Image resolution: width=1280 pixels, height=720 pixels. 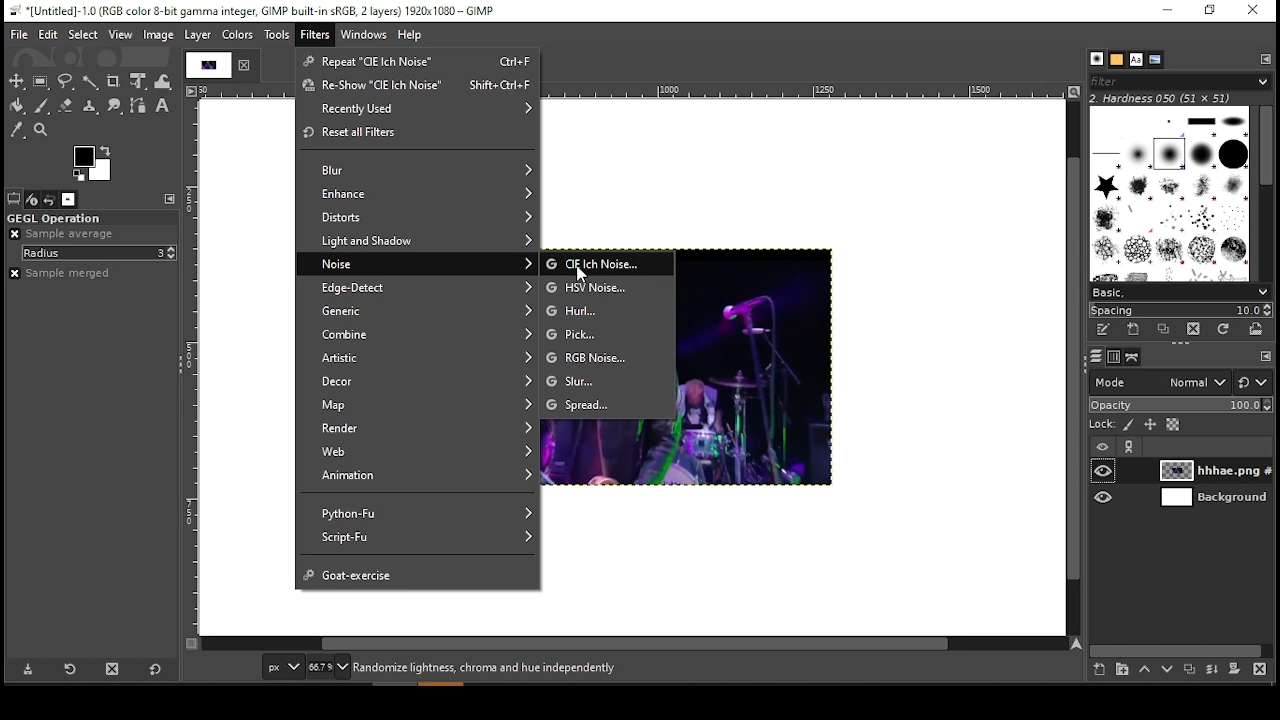 I want to click on vertical scale, so click(x=191, y=370).